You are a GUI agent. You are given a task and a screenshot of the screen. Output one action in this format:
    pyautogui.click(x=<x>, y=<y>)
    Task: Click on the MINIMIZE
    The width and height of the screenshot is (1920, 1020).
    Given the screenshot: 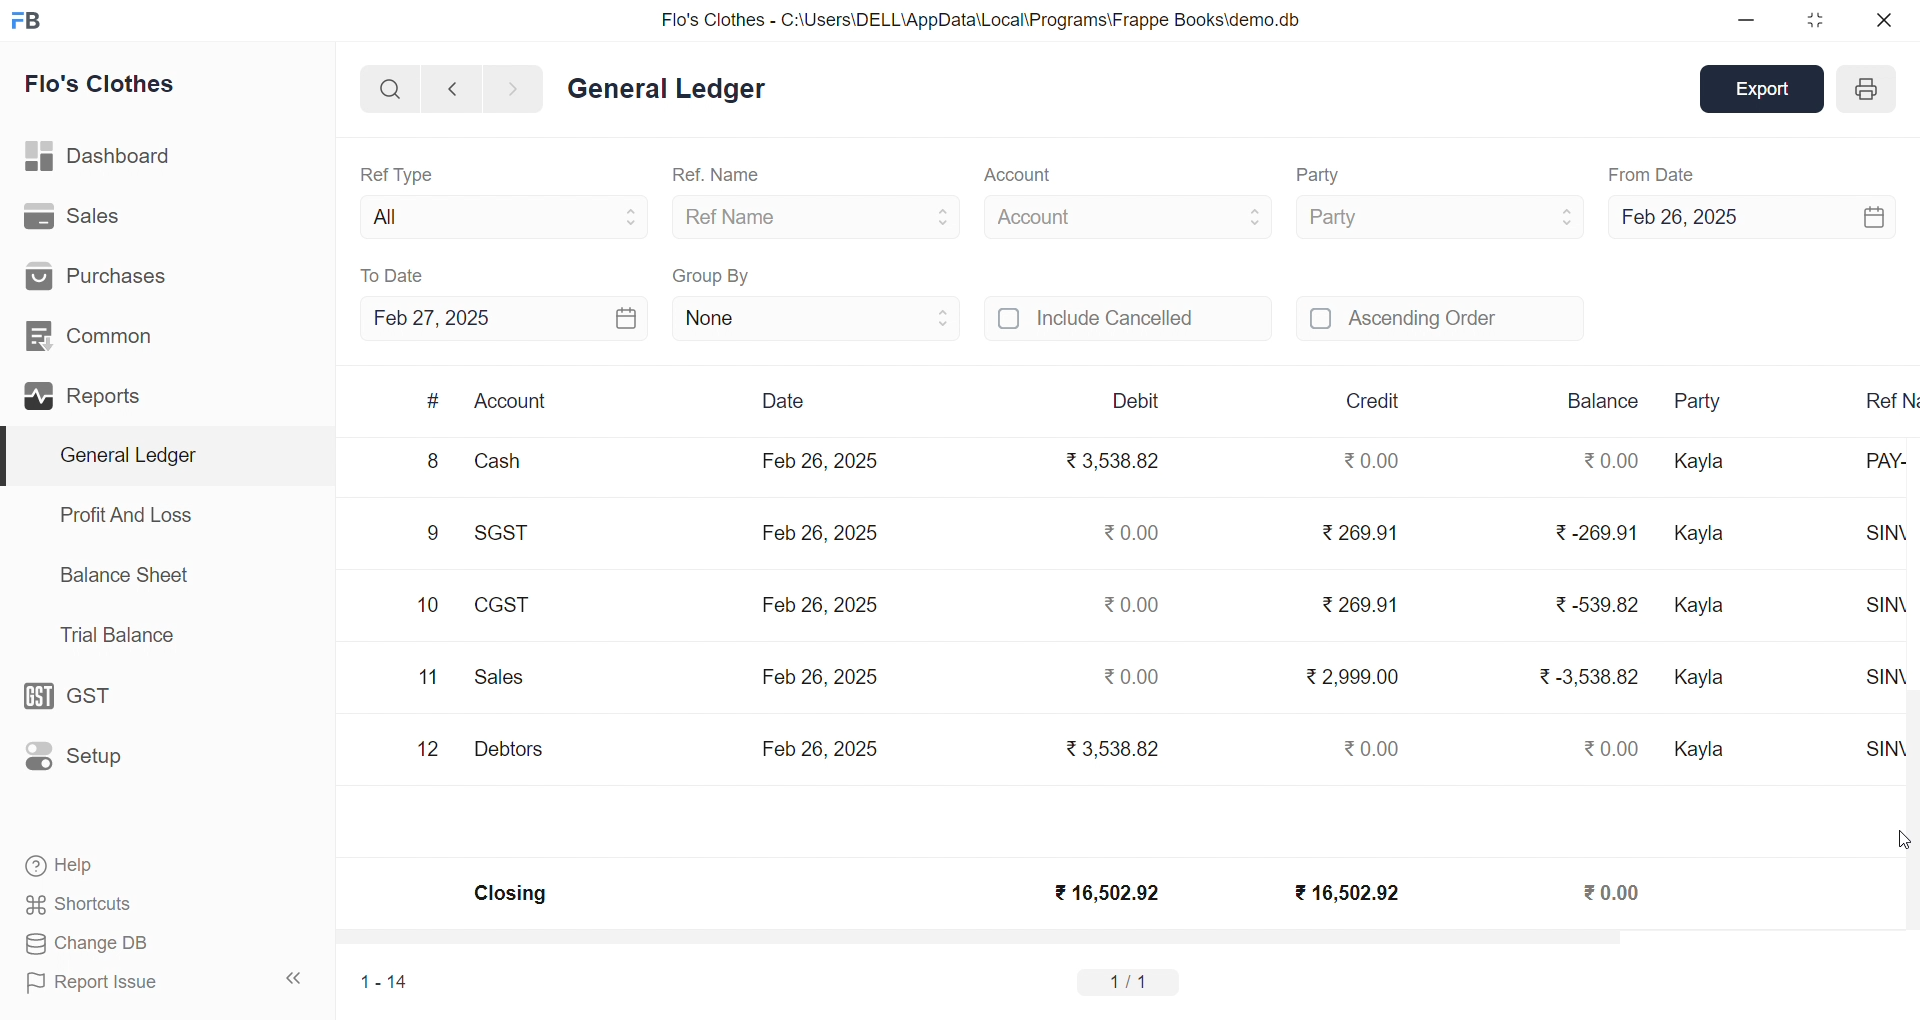 What is the action you would take?
    pyautogui.click(x=1747, y=22)
    